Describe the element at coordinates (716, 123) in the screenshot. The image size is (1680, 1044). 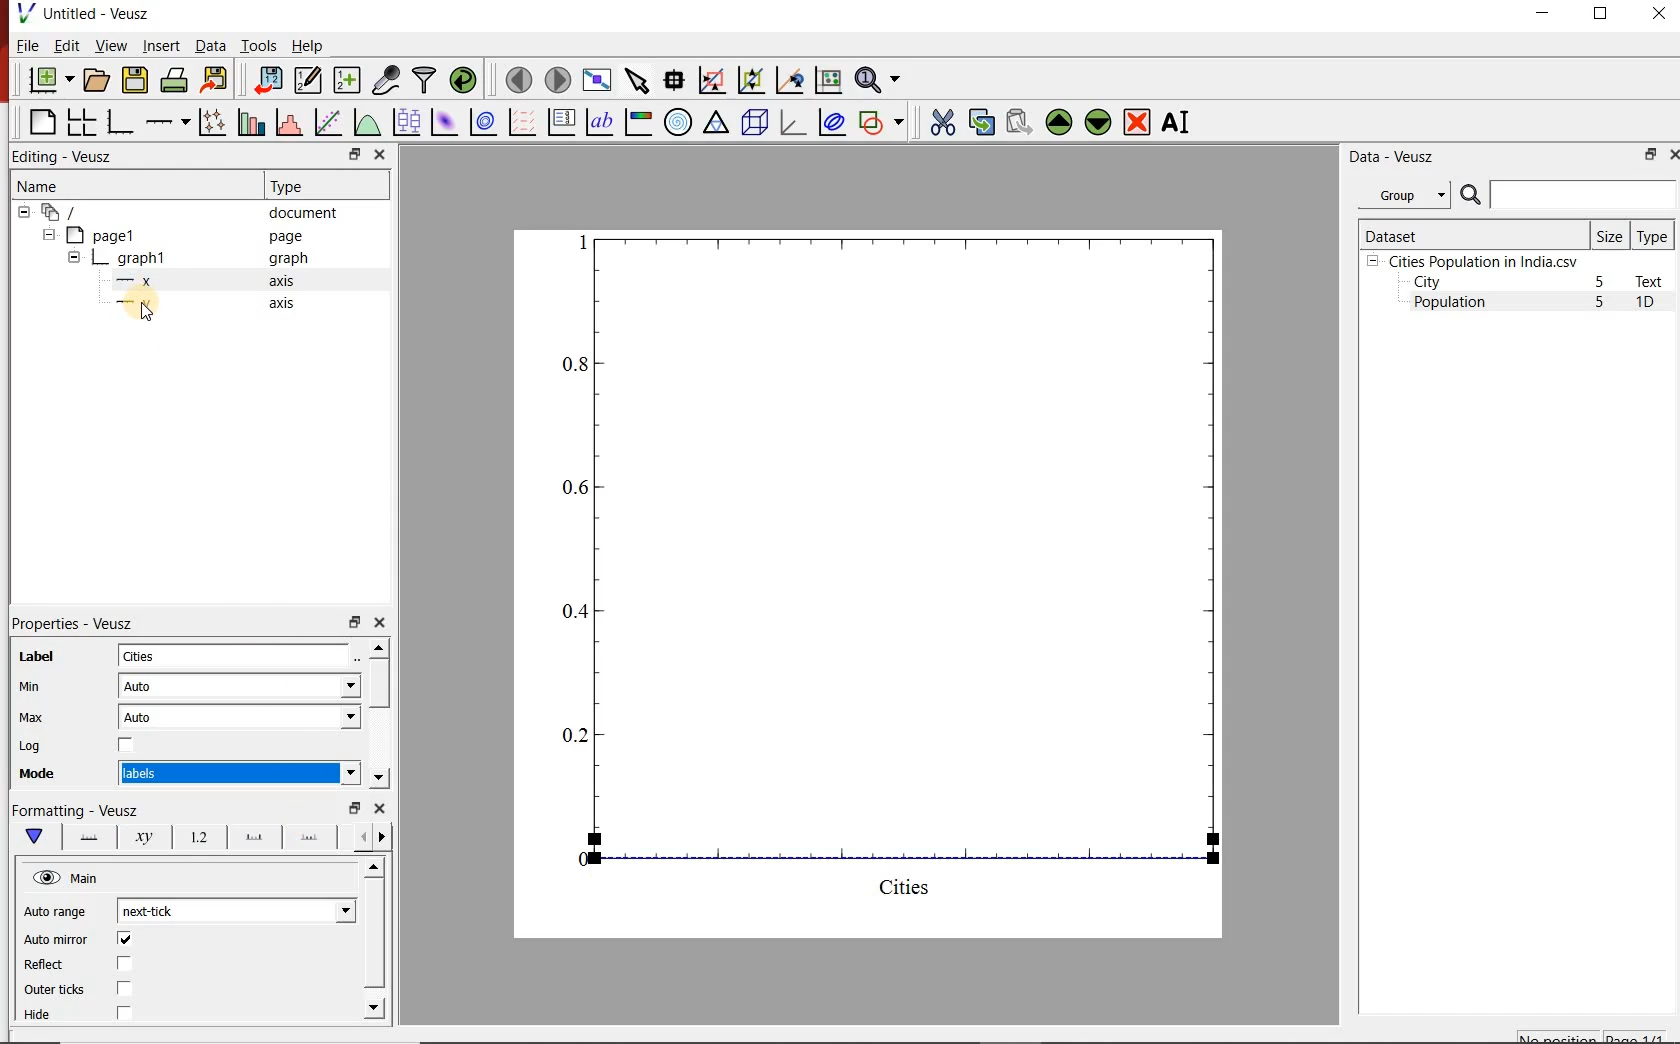
I see `Ternary graph` at that location.